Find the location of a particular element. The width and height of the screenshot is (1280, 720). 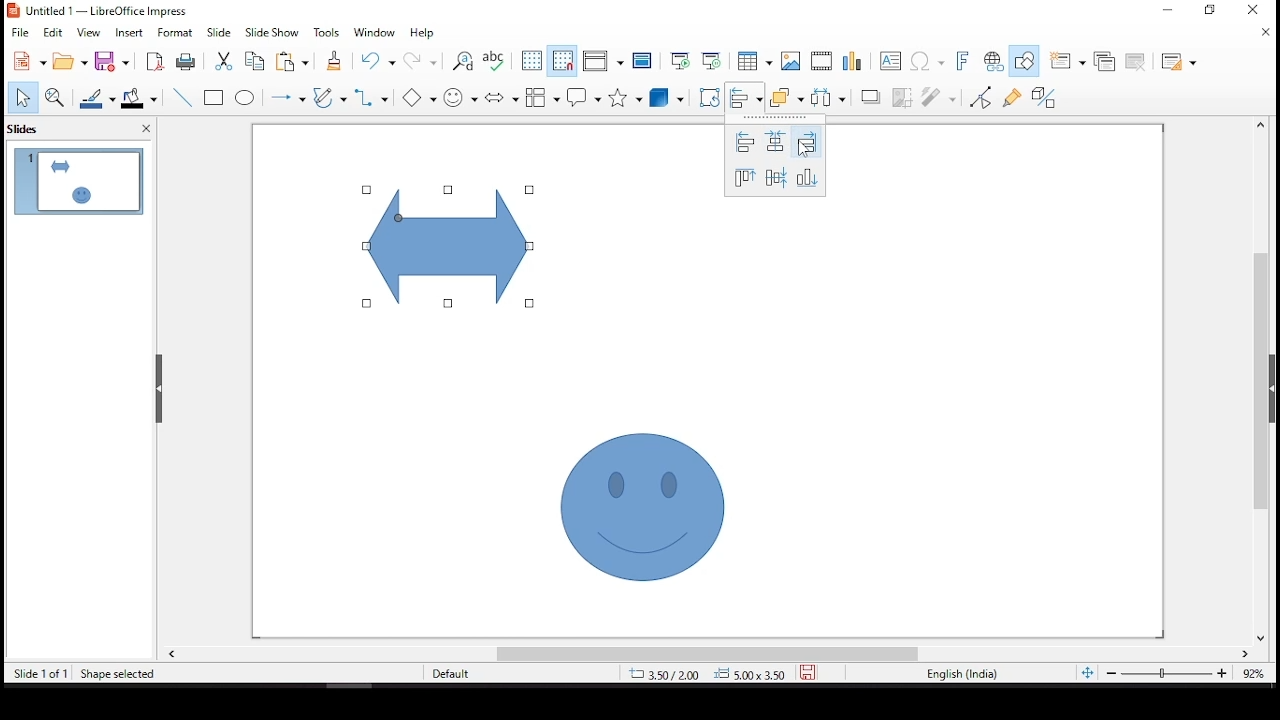

arrange is located at coordinates (786, 97).